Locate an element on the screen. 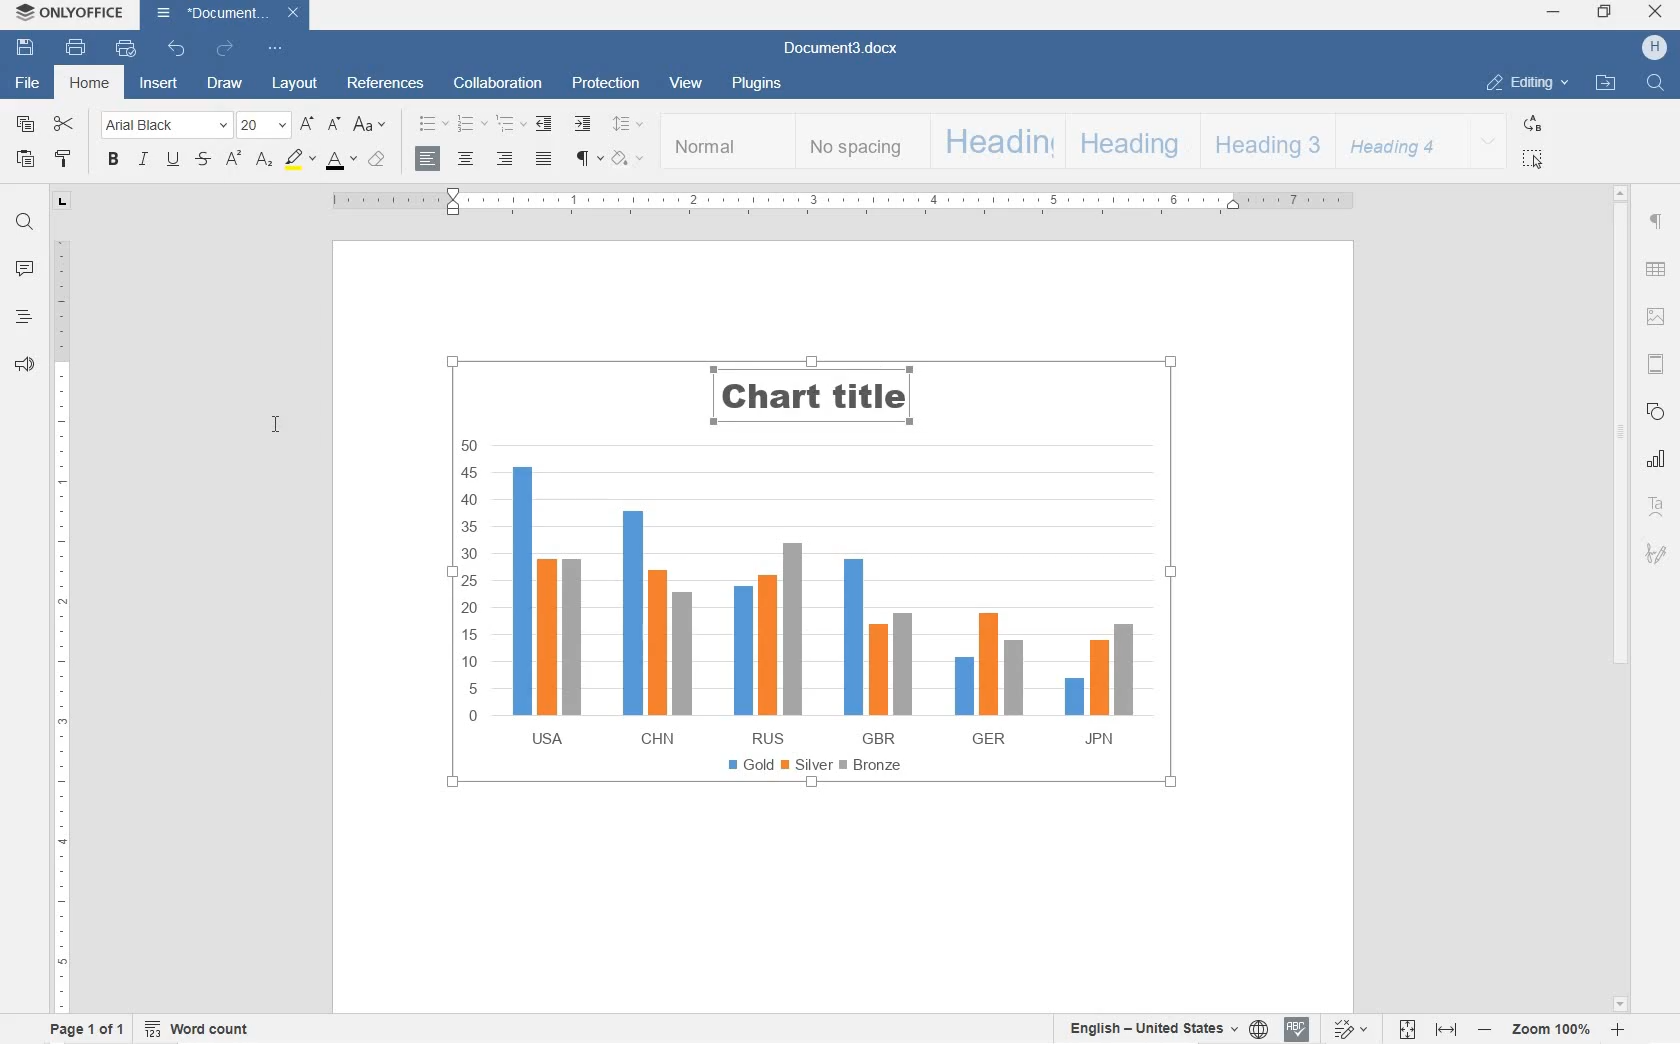  MINIMIZE is located at coordinates (1555, 13).